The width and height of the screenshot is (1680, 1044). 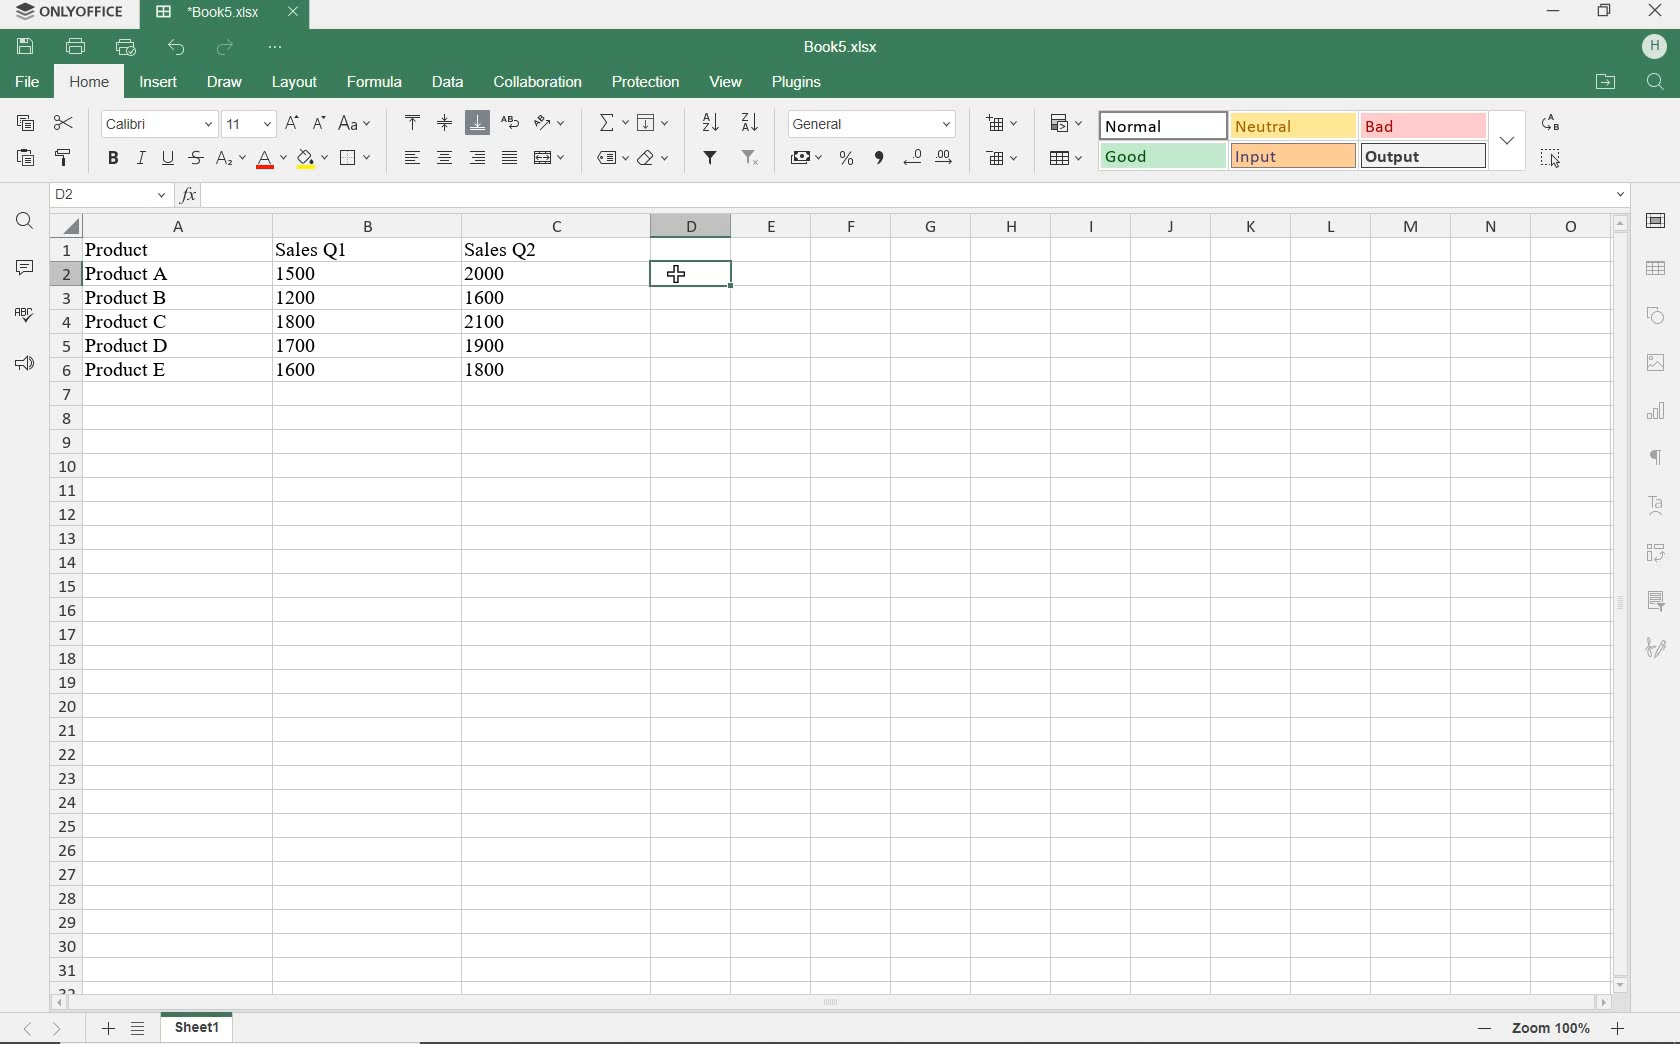 I want to click on hp, so click(x=1656, y=48).